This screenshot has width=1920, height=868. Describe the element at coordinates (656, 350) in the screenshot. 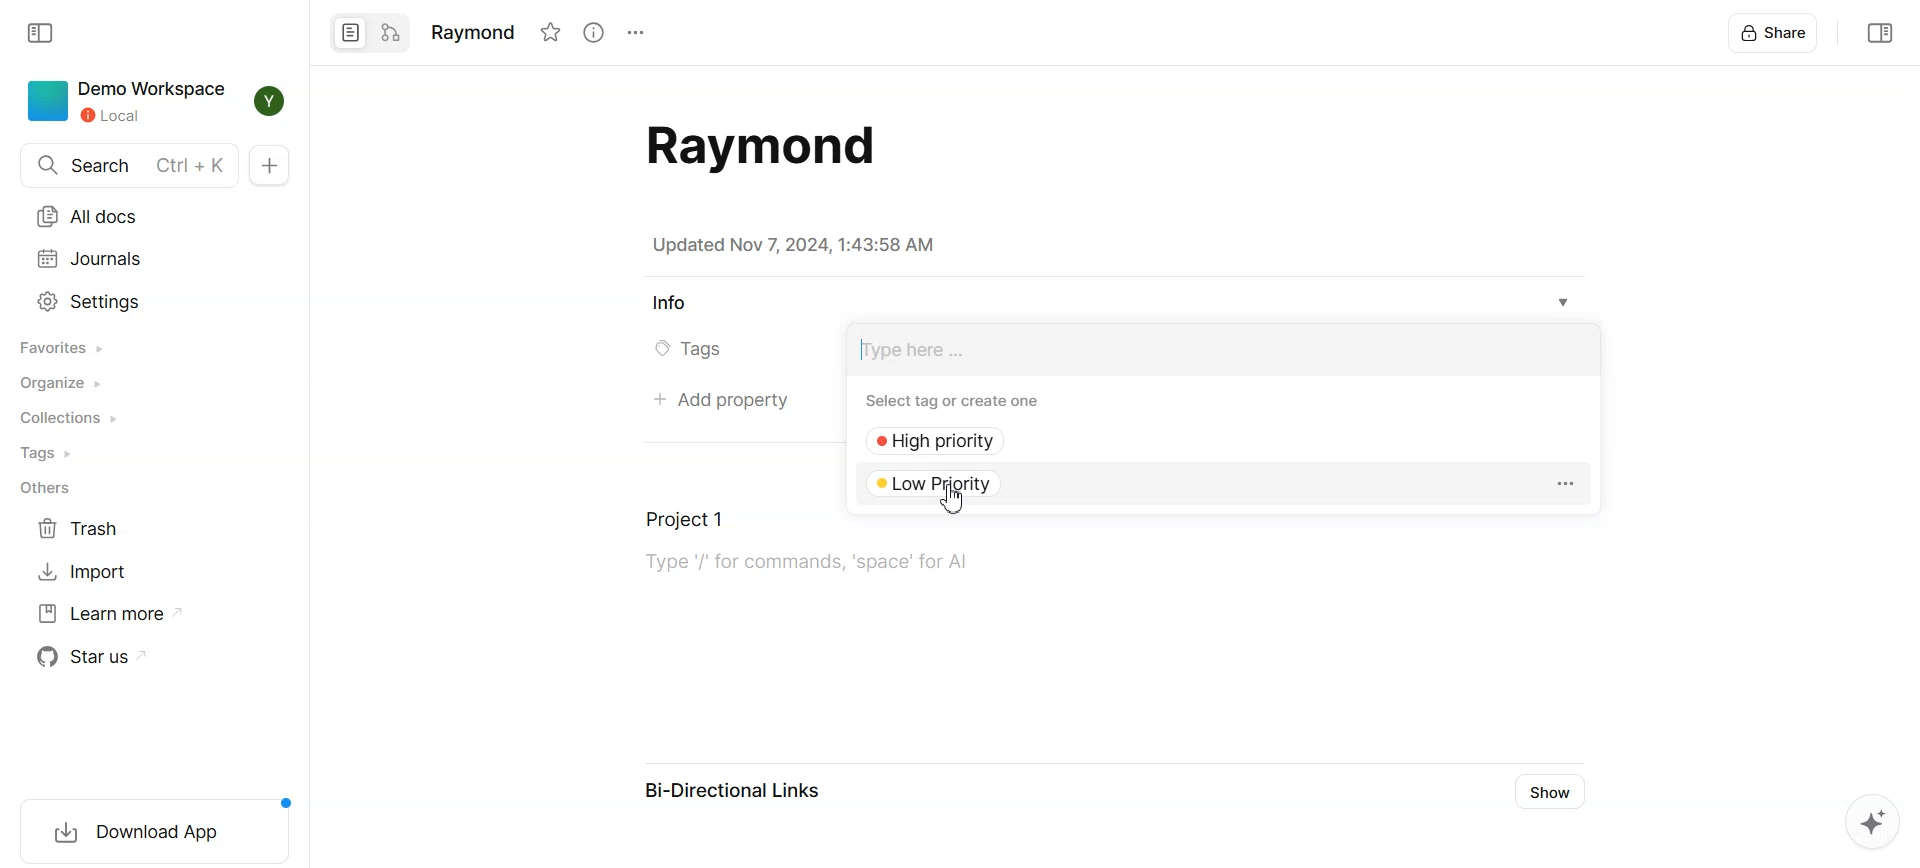

I see `Tag icon` at that location.